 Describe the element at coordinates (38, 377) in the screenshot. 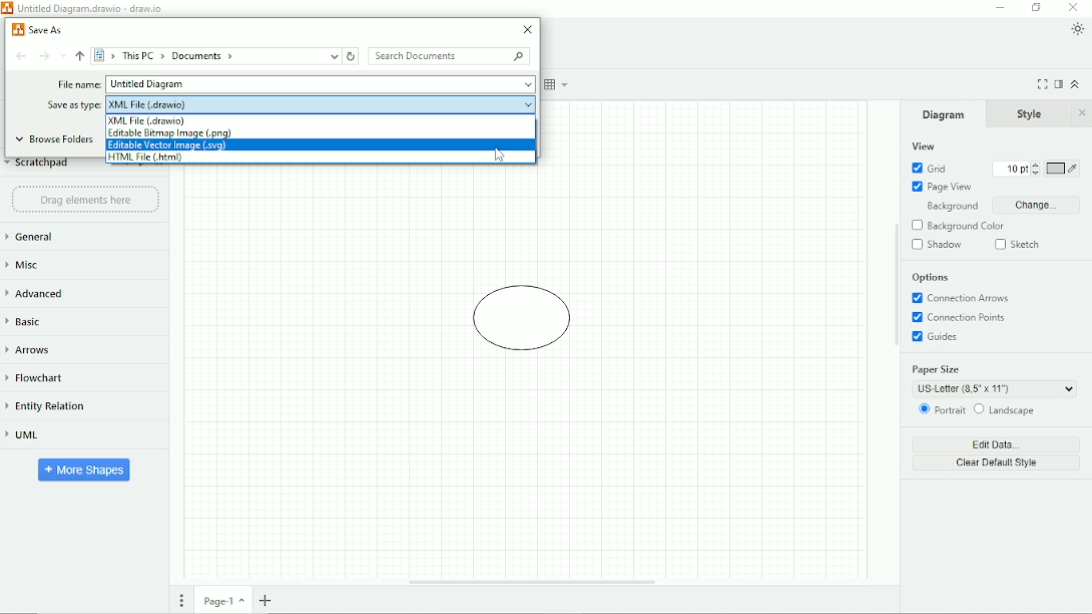

I see `Flowchart` at that location.